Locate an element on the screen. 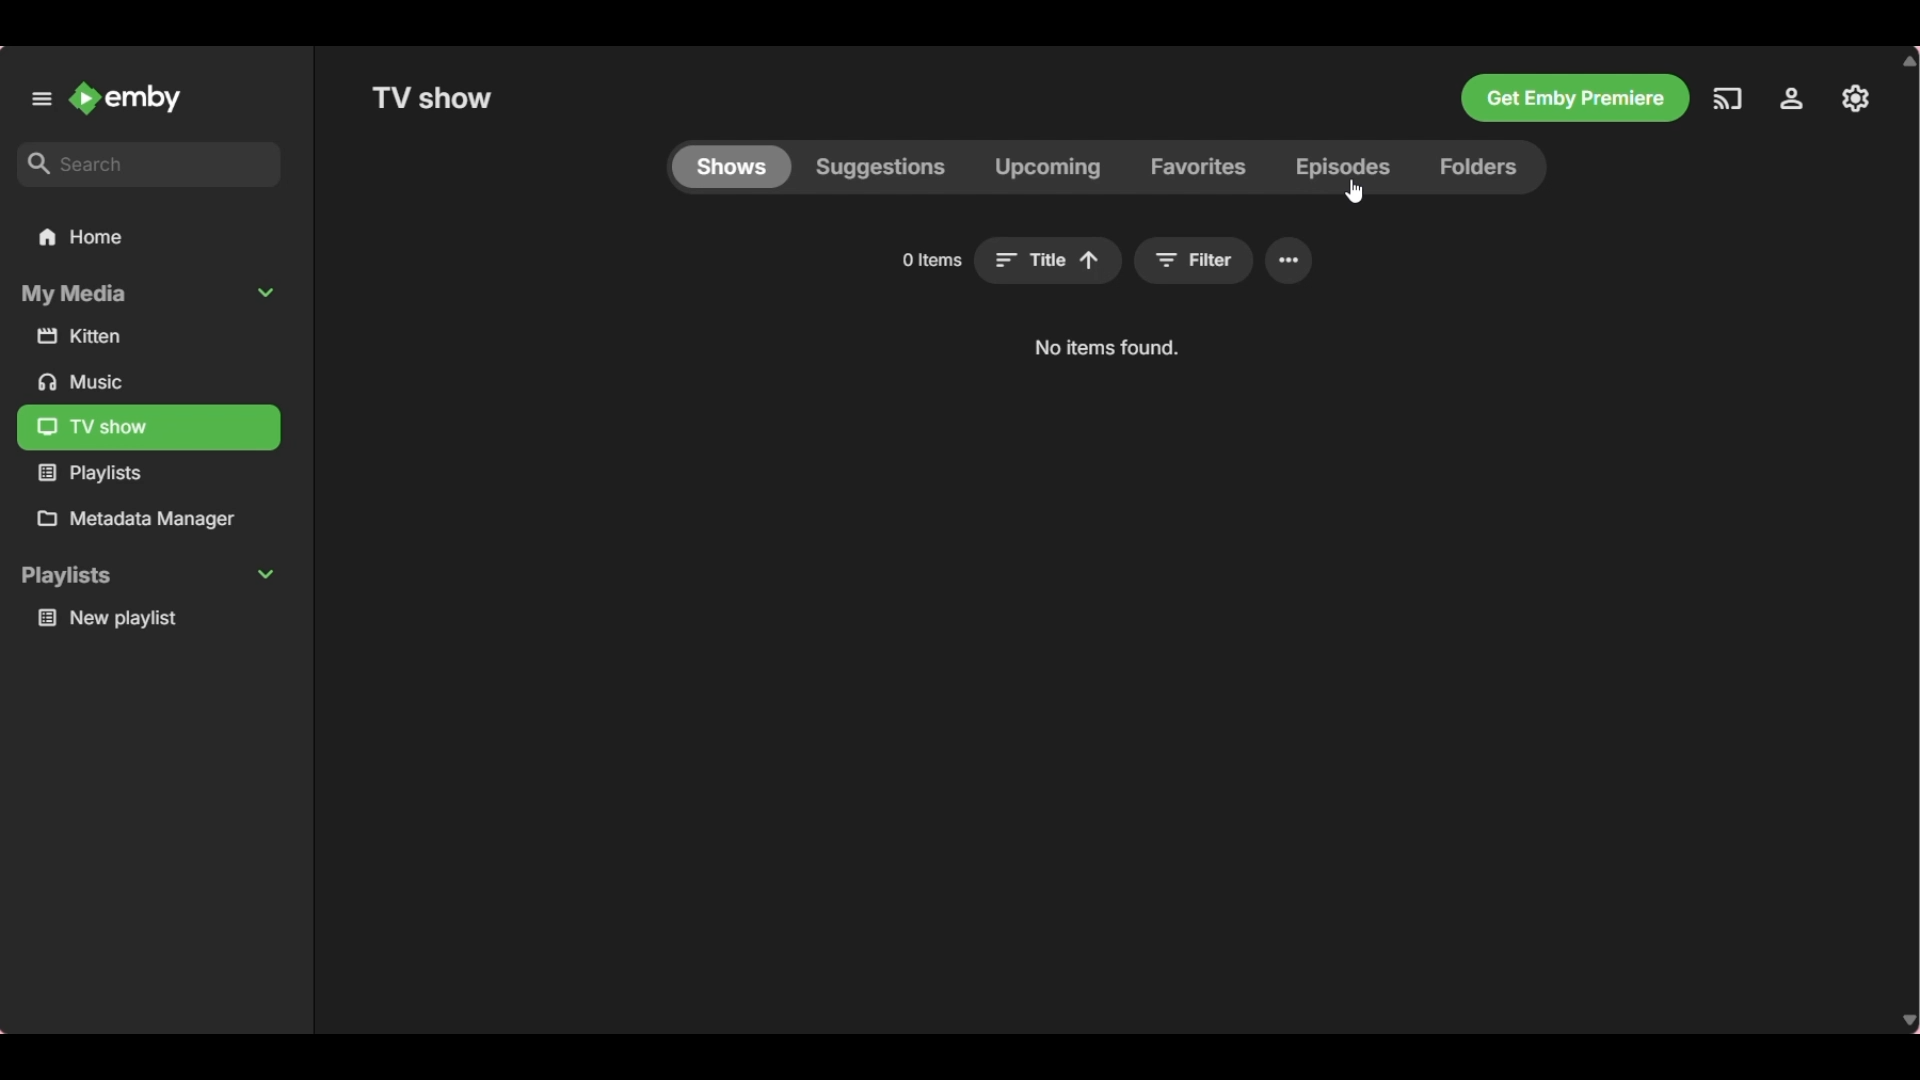  Home folder, current selection is located at coordinates (82, 239).